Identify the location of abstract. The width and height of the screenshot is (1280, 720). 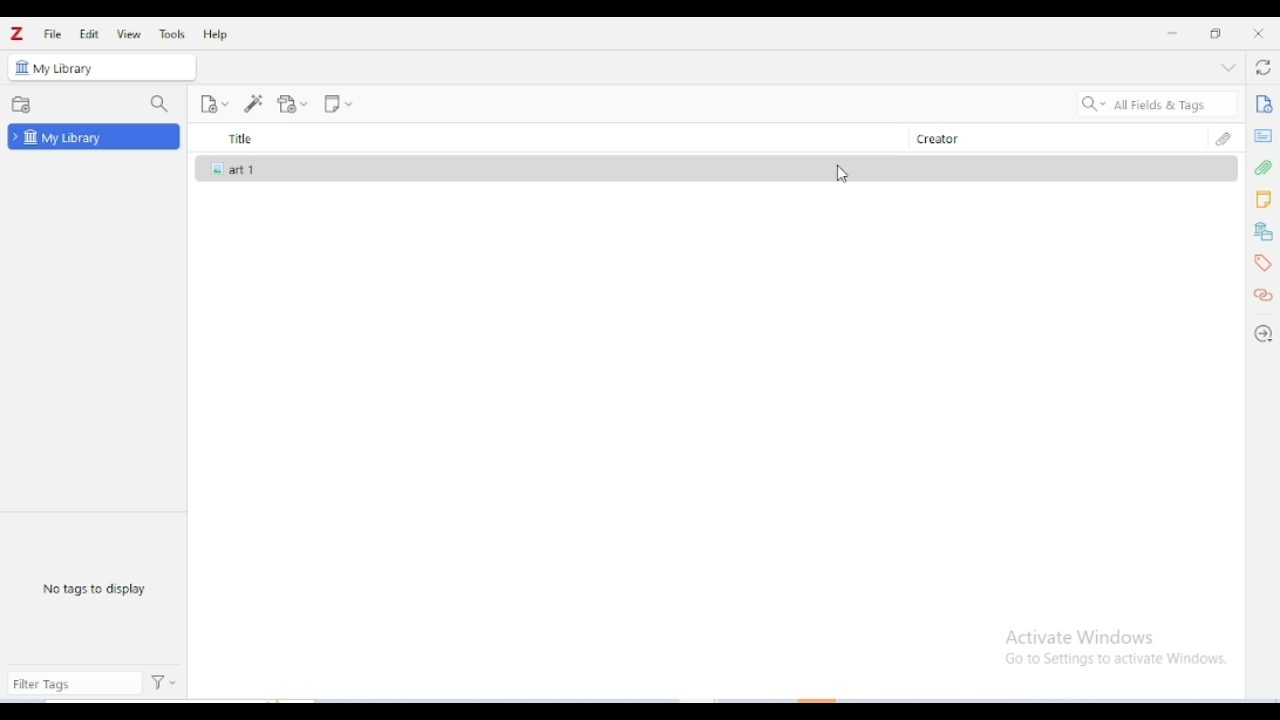
(1262, 136).